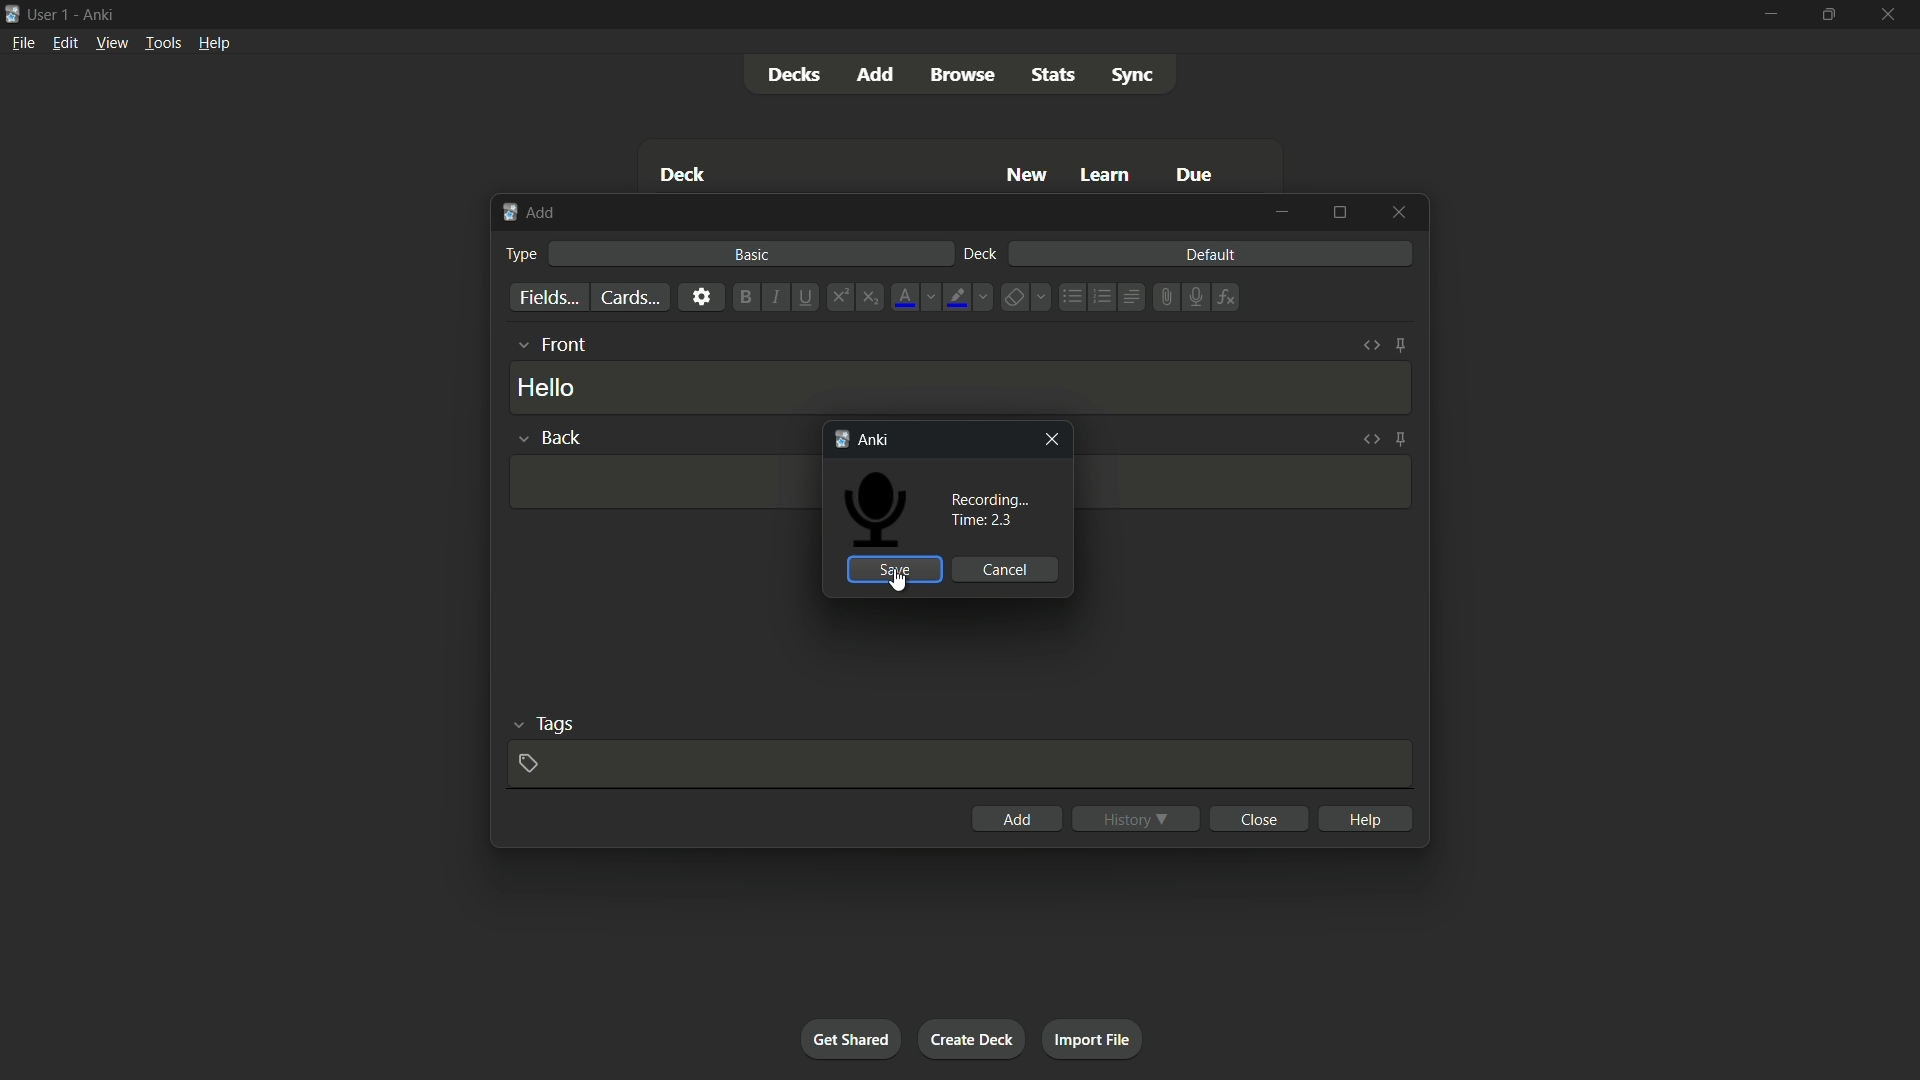 Image resolution: width=1920 pixels, height=1080 pixels. I want to click on italic, so click(775, 297).